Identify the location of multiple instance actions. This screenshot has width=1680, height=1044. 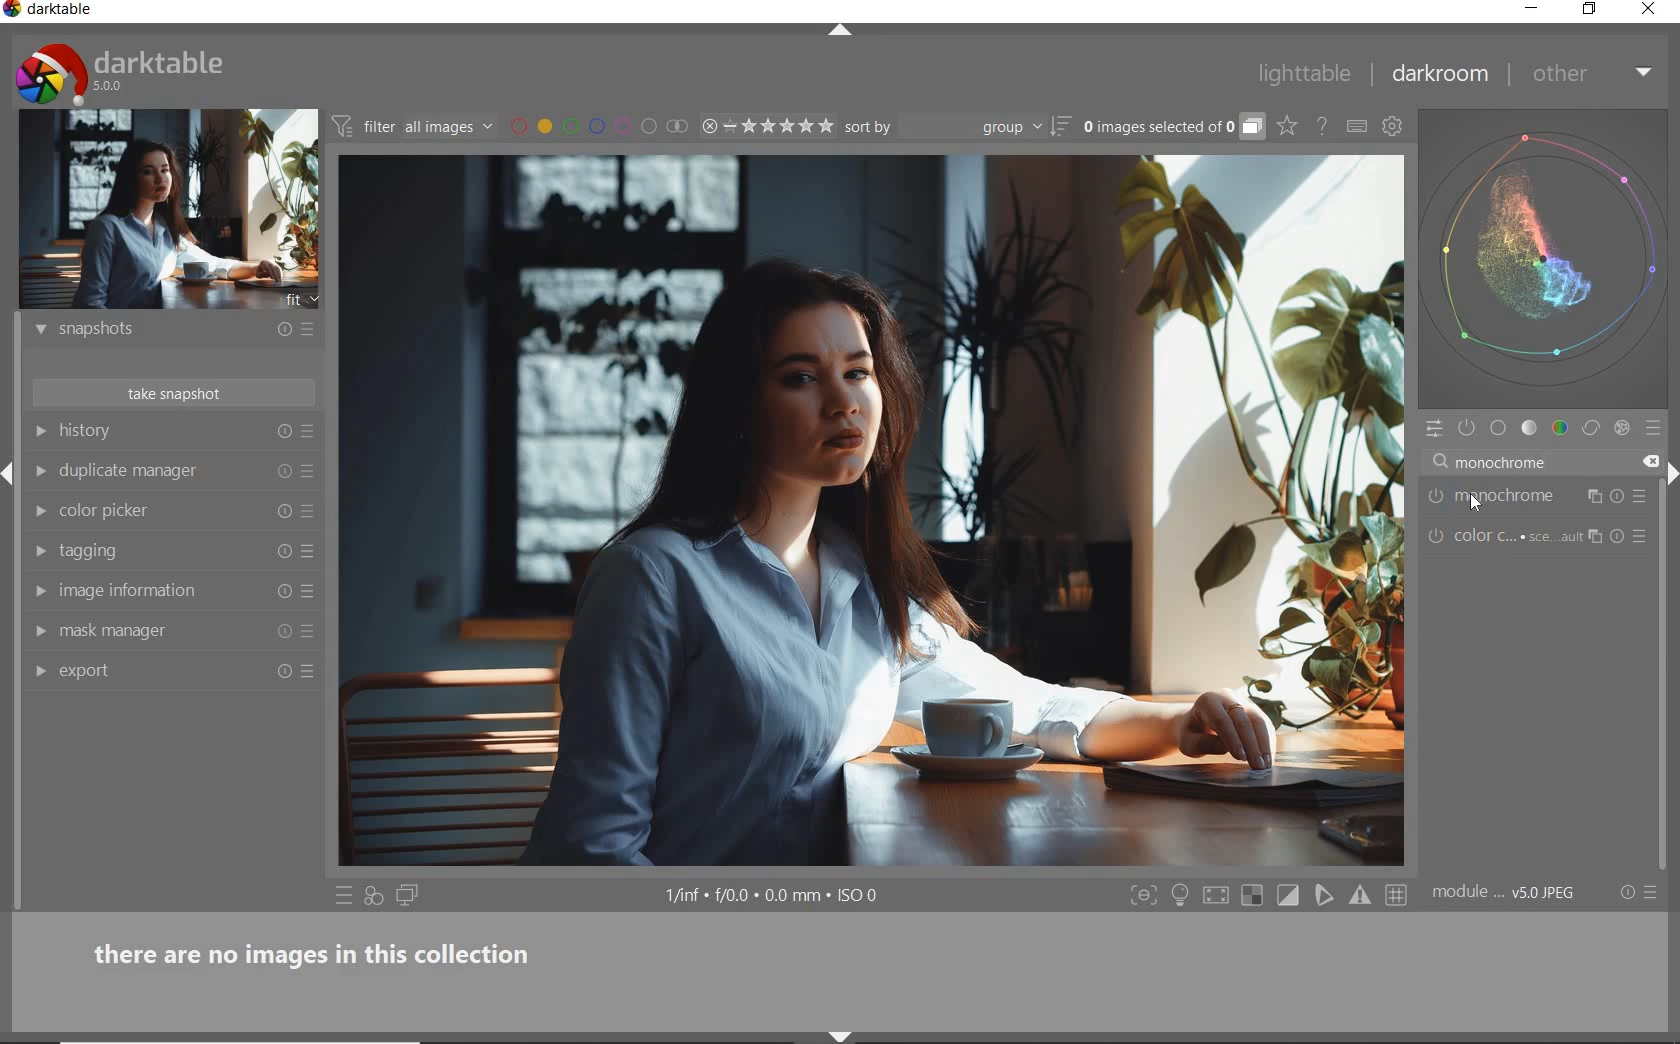
(1589, 538).